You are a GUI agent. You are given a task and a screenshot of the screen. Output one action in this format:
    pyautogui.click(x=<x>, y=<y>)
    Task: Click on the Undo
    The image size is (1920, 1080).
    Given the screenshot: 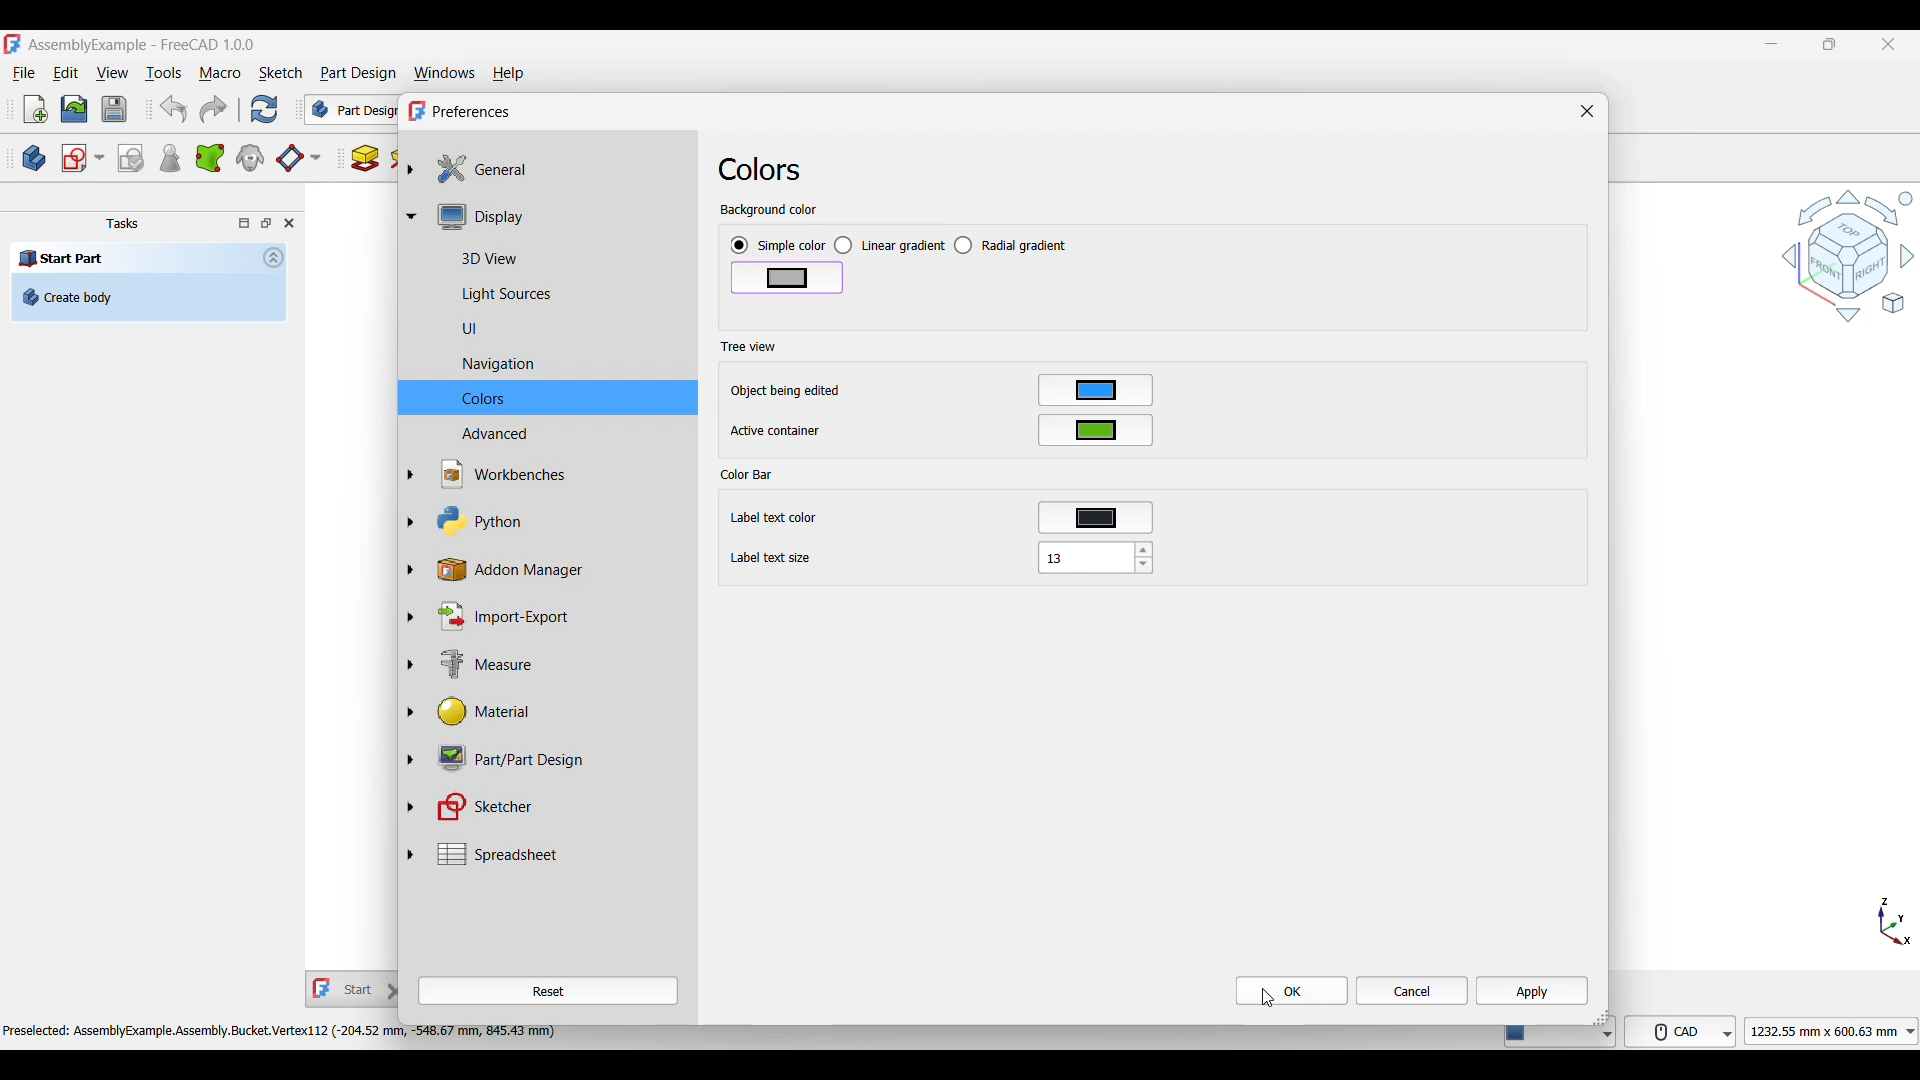 What is the action you would take?
    pyautogui.click(x=173, y=109)
    